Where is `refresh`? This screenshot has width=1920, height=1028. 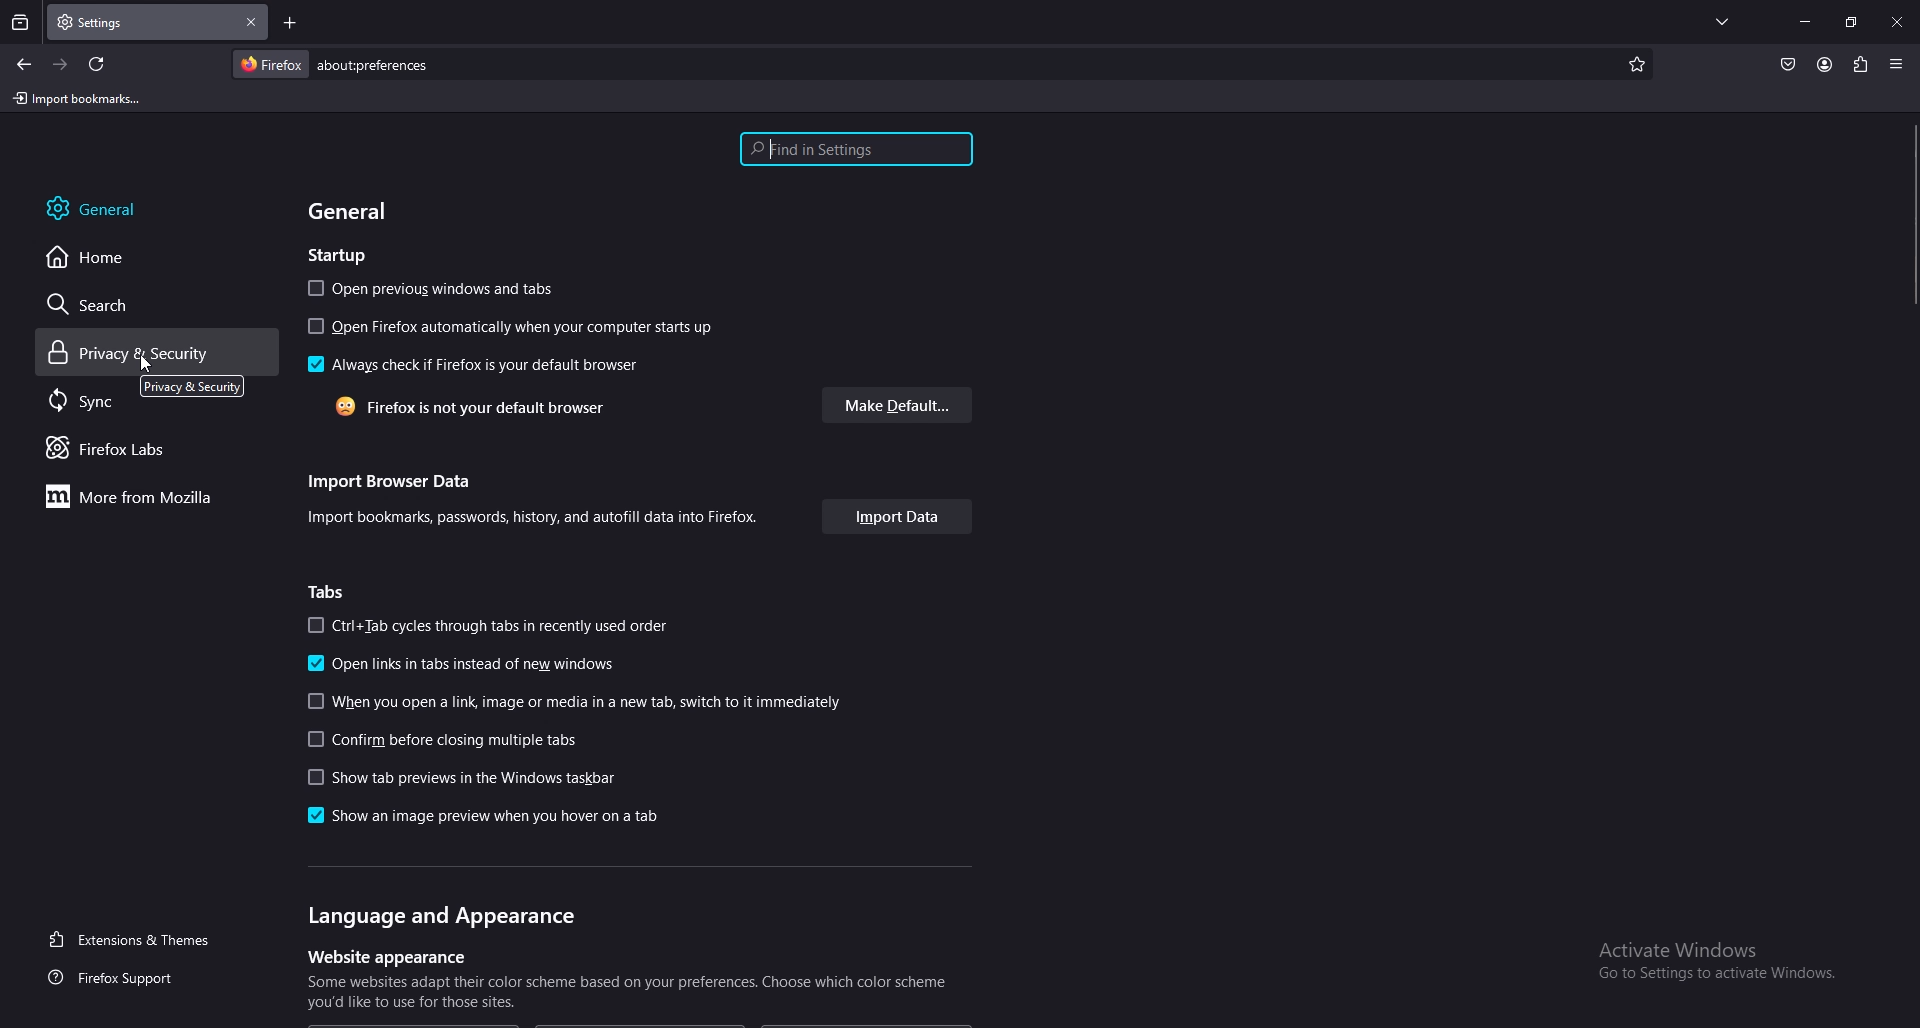
refresh is located at coordinates (98, 64).